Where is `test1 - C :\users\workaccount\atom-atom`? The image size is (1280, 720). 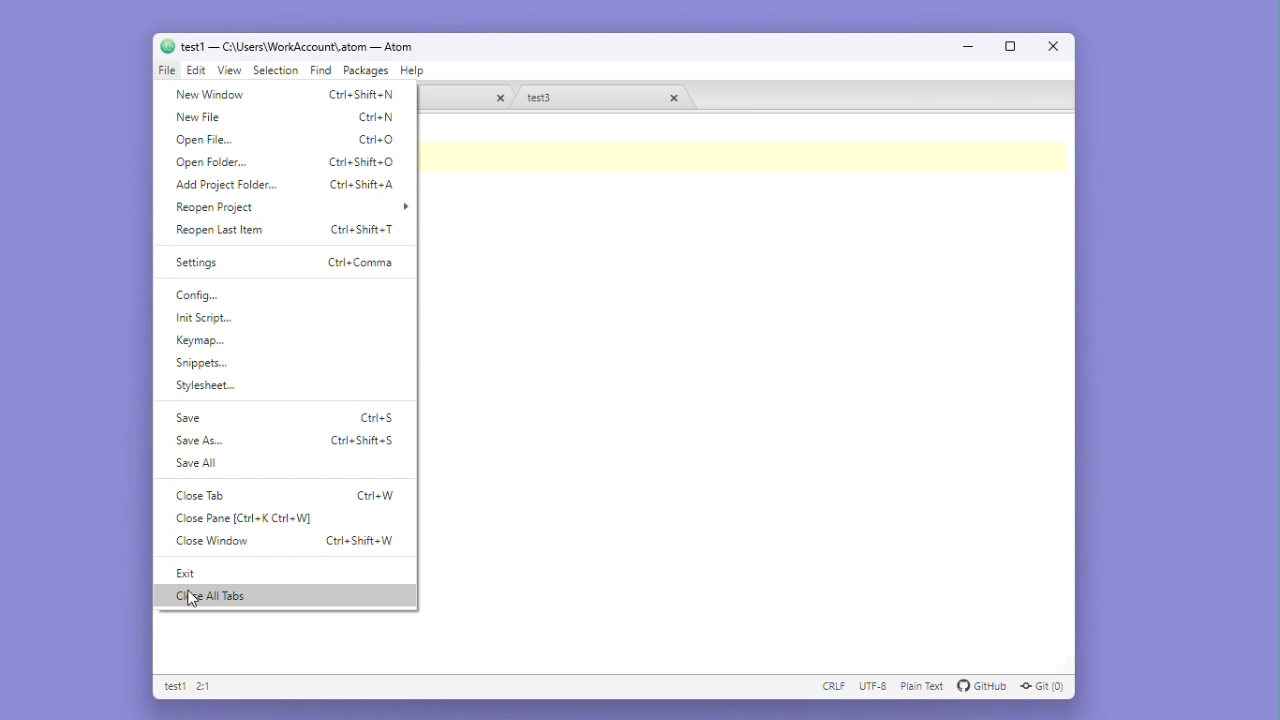
test1 - C :\users\workaccount\atom-atom is located at coordinates (318, 44).